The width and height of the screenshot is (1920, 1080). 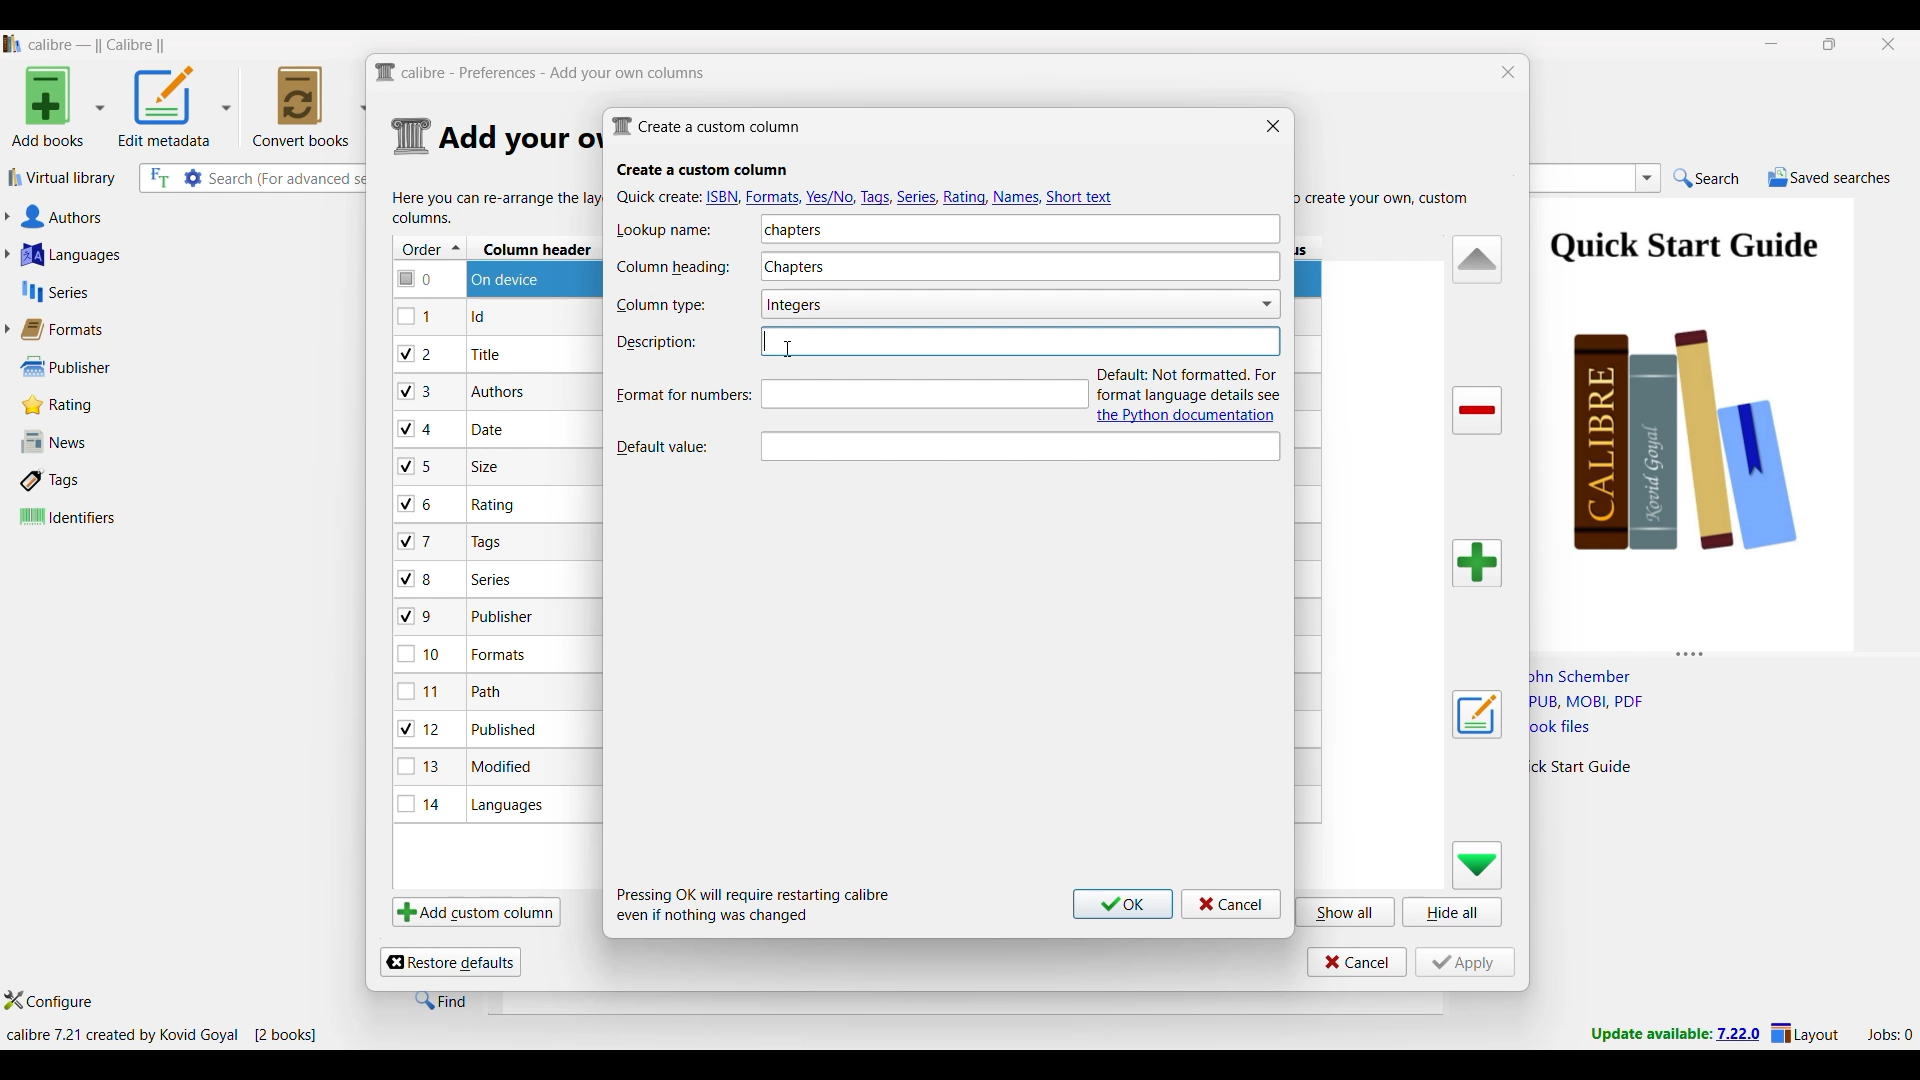 What do you see at coordinates (417, 392) in the screenshot?
I see `checkbox - 3` at bounding box center [417, 392].